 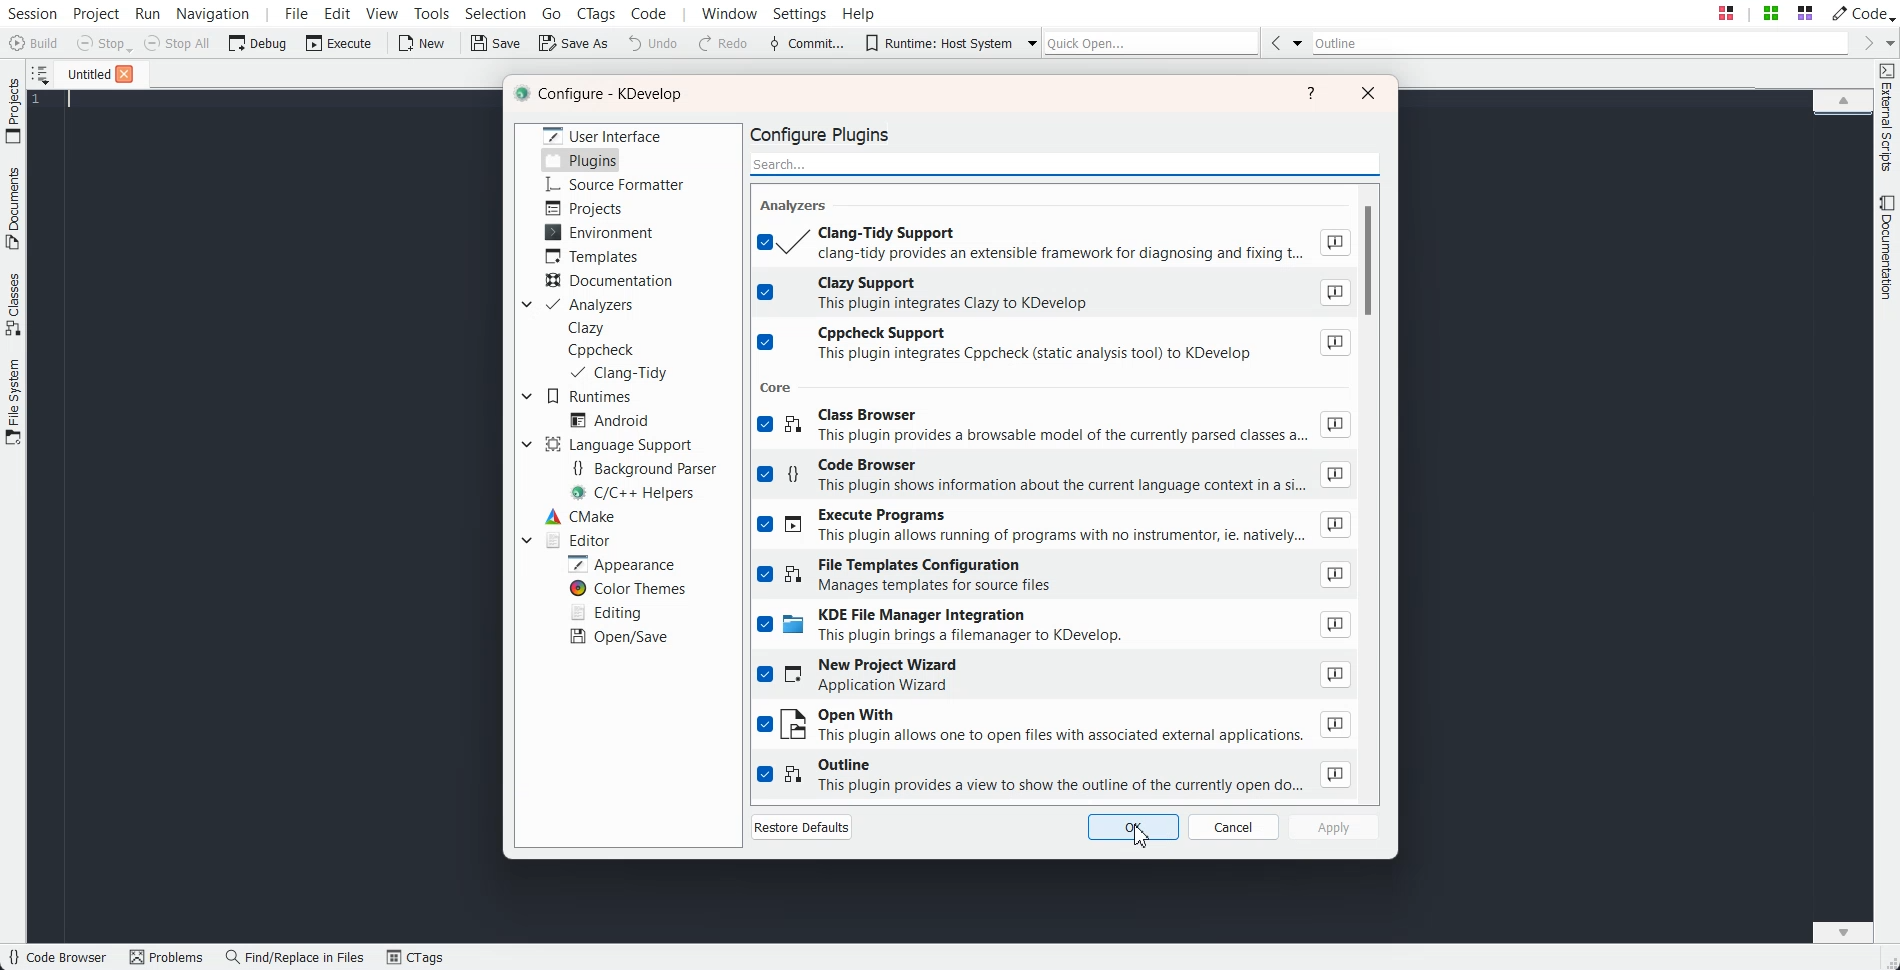 What do you see at coordinates (1054, 576) in the screenshot?
I see `Enable File Template Configuration` at bounding box center [1054, 576].